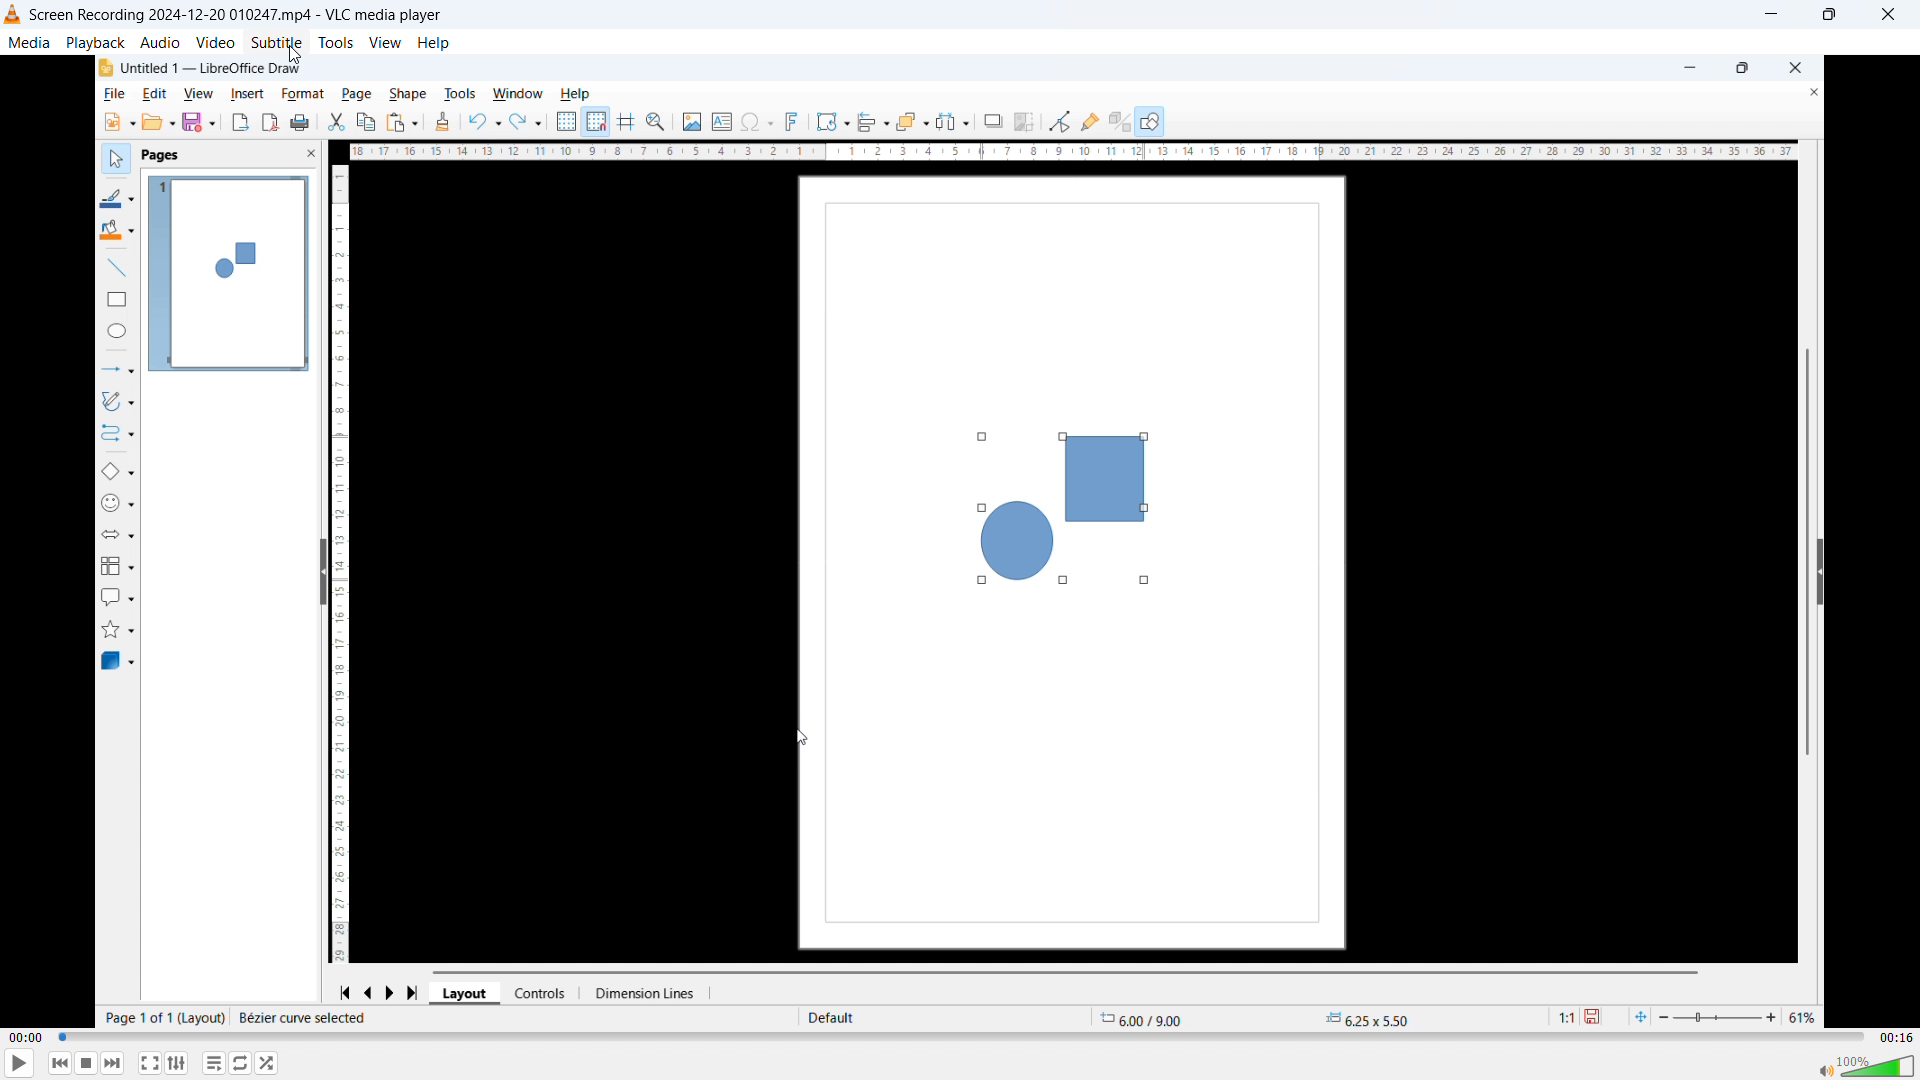 This screenshot has width=1920, height=1080. What do you see at coordinates (1742, 1014) in the screenshot?
I see `zoom` at bounding box center [1742, 1014].